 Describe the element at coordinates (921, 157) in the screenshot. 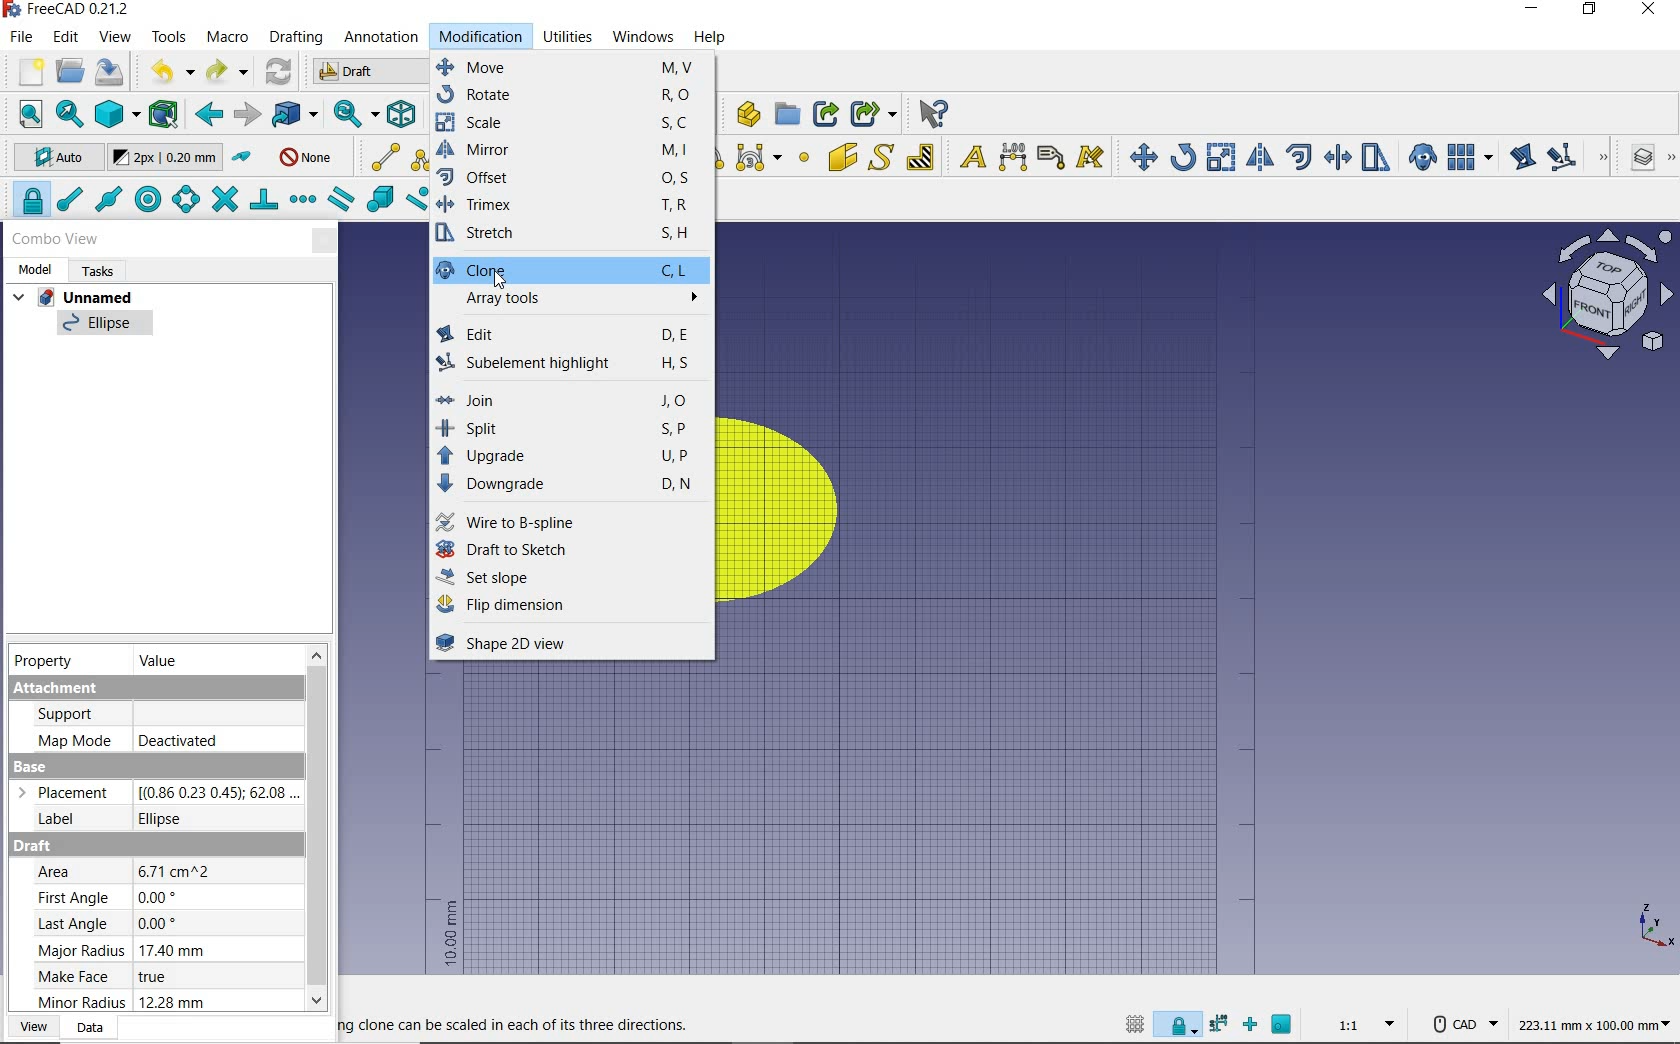

I see `hatch` at that location.